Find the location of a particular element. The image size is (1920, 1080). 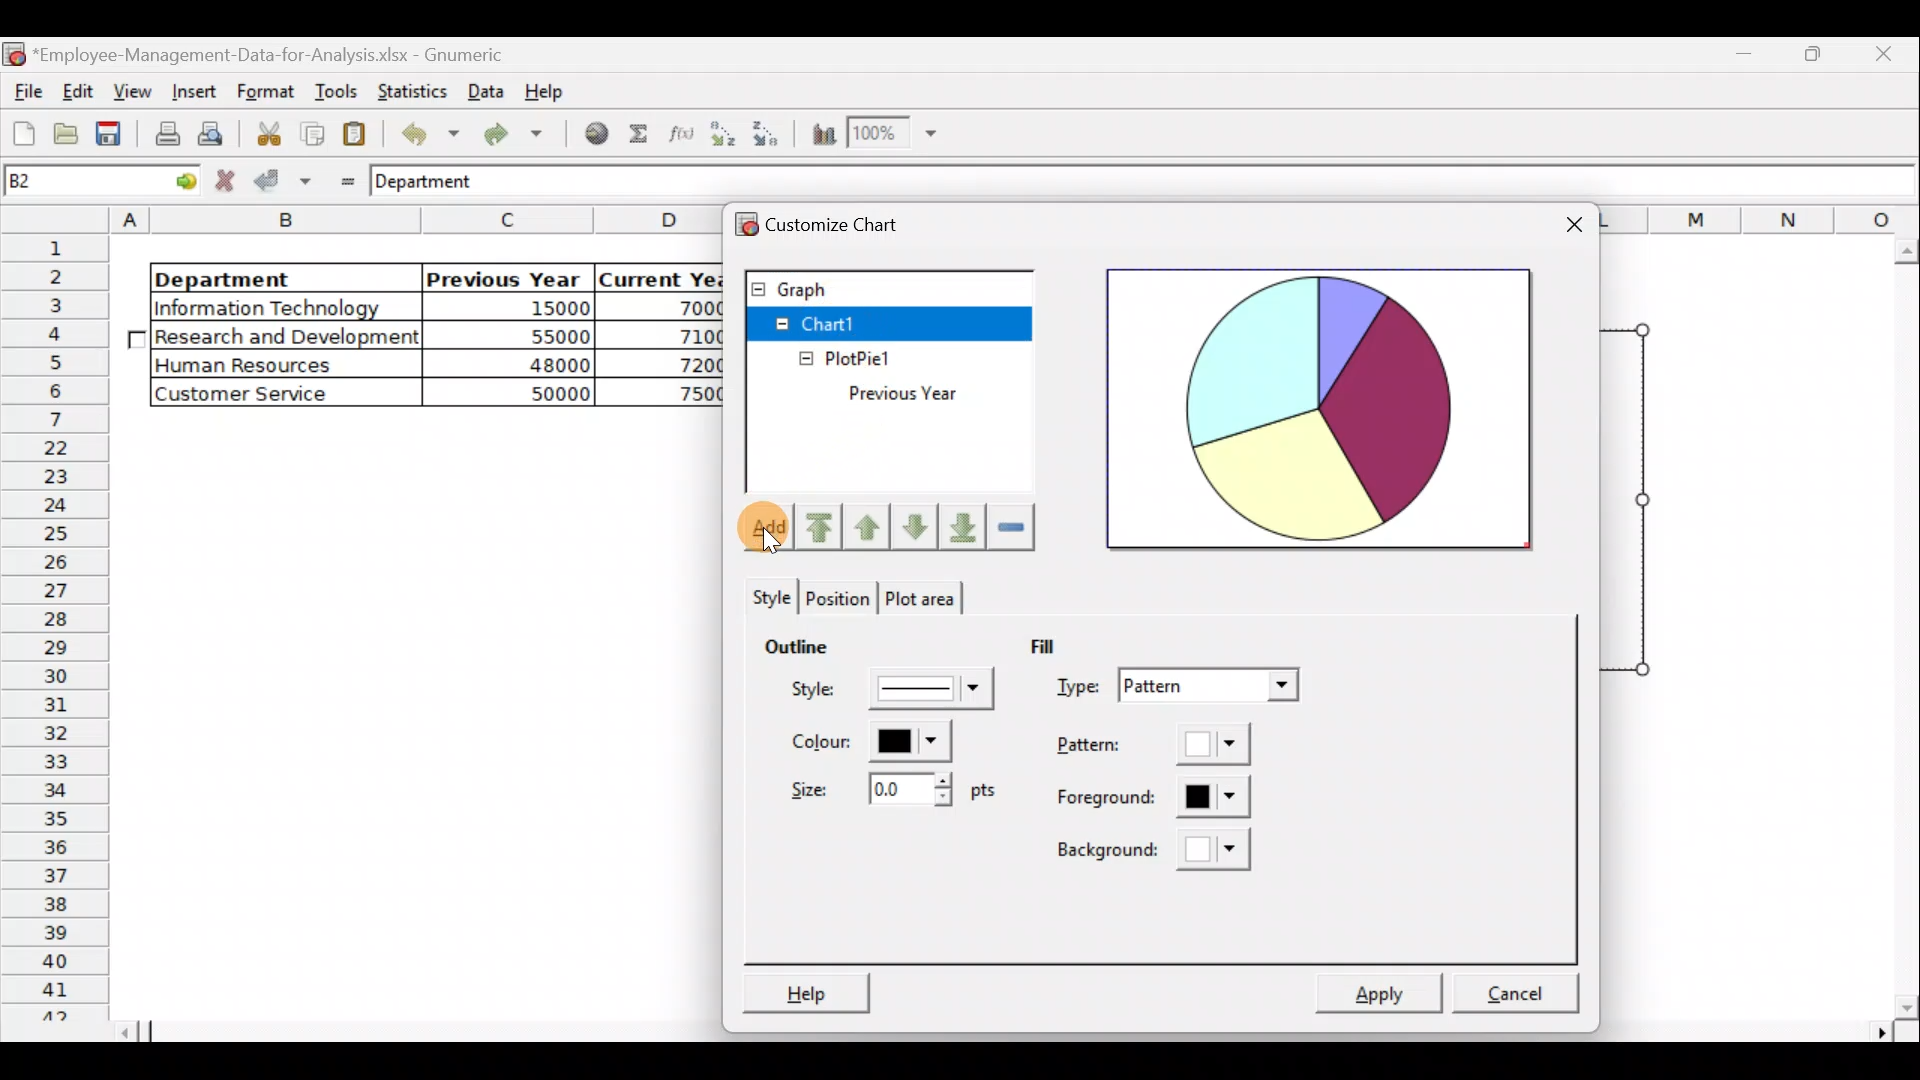

Position is located at coordinates (840, 598).